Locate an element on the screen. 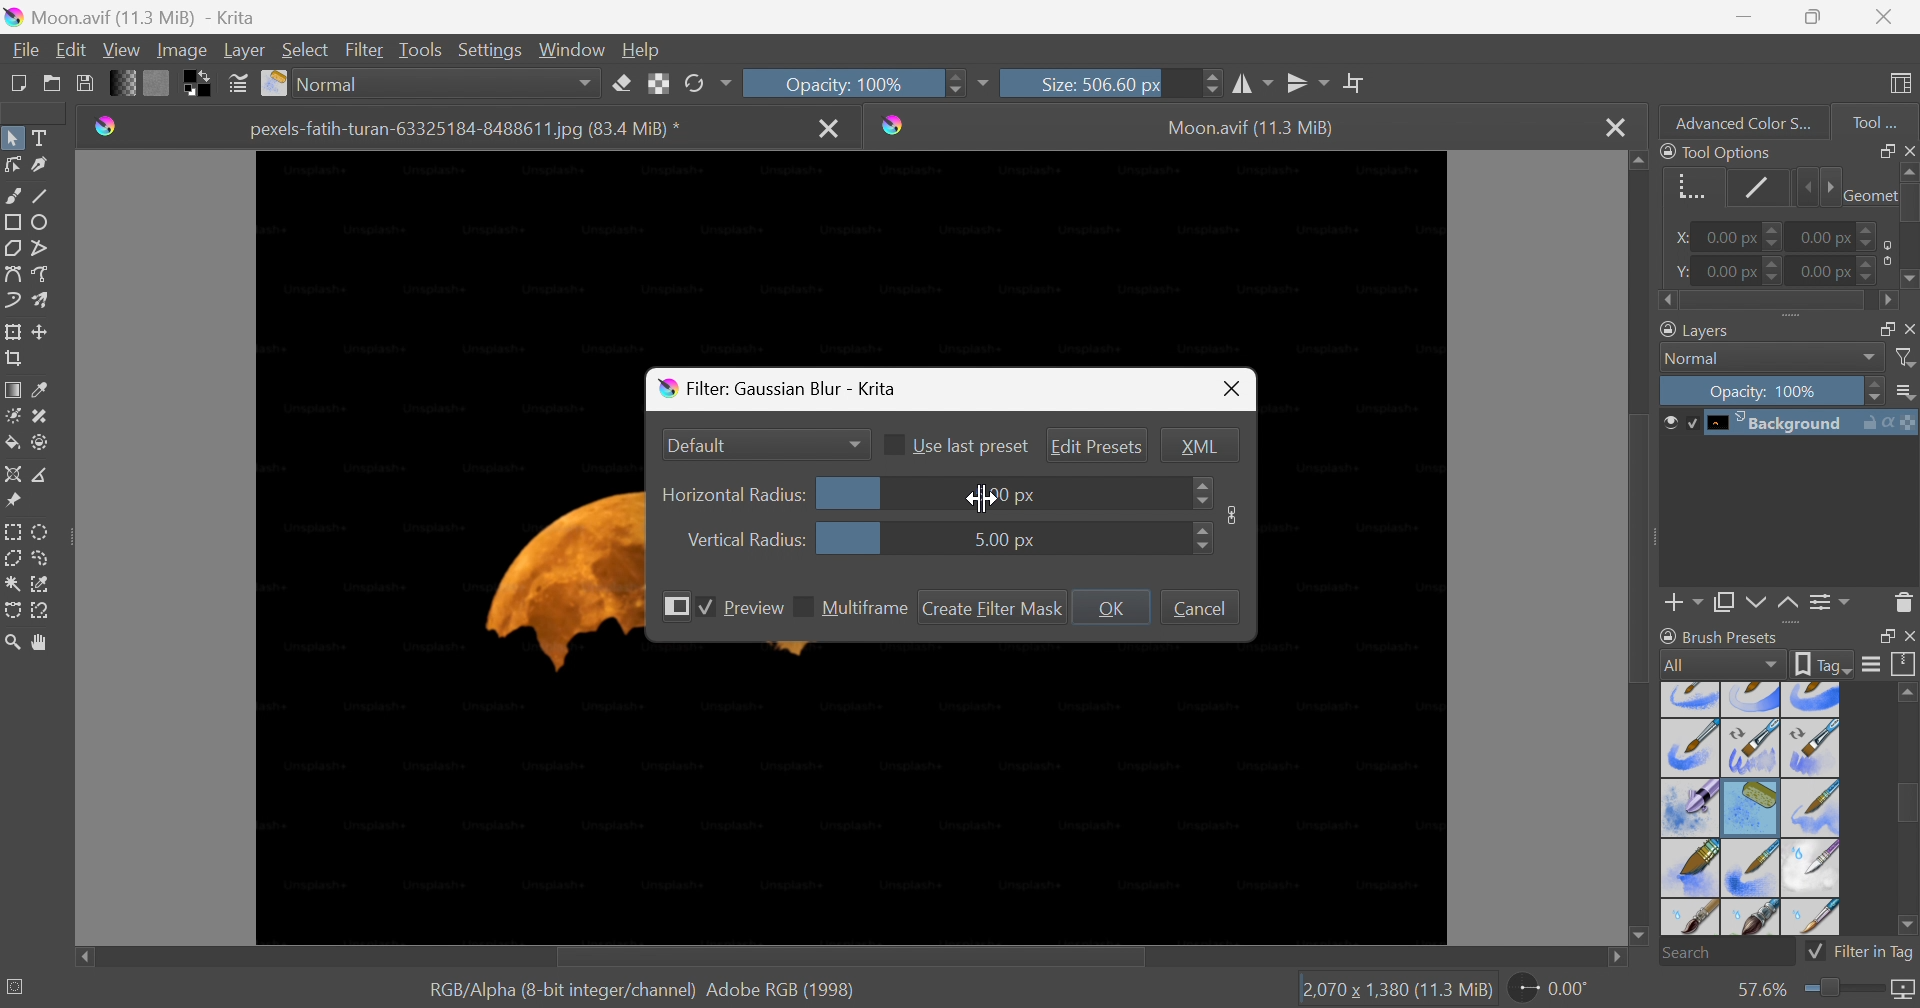 This screenshot has width=1920, height=1008. Select shapes tool is located at coordinates (12, 138).